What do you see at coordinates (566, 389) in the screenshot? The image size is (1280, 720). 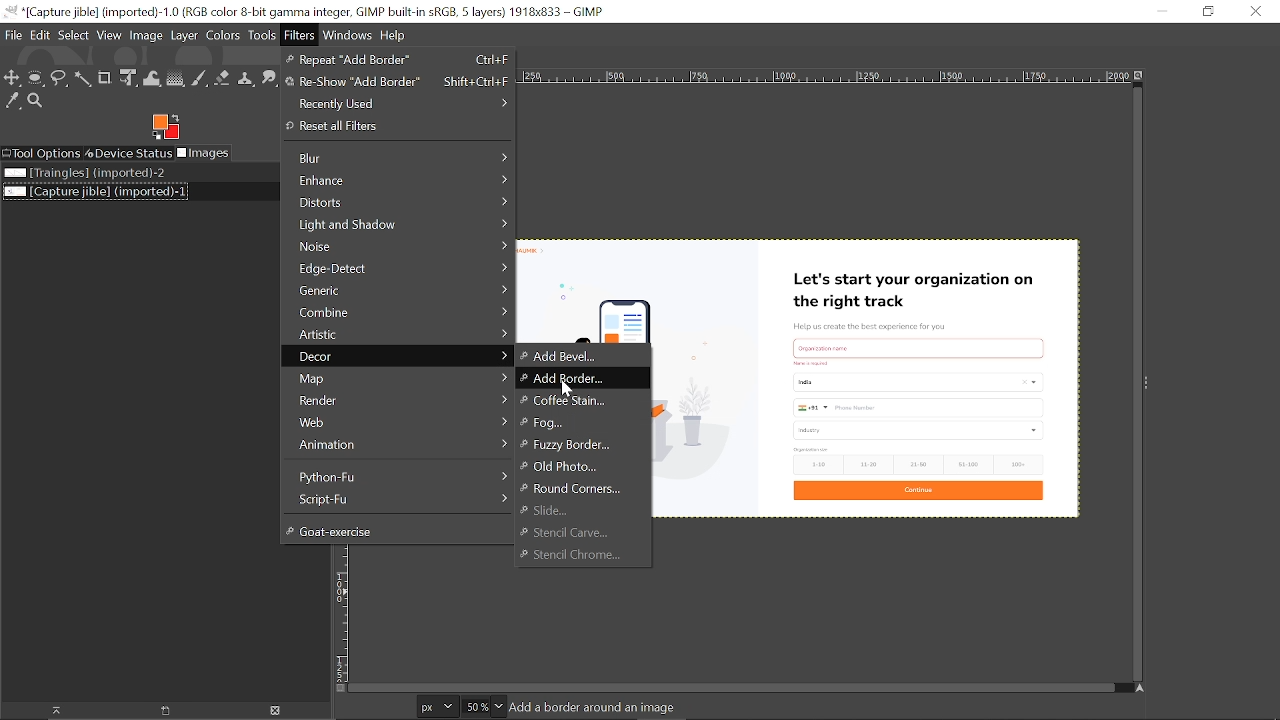 I see `cursor` at bounding box center [566, 389].